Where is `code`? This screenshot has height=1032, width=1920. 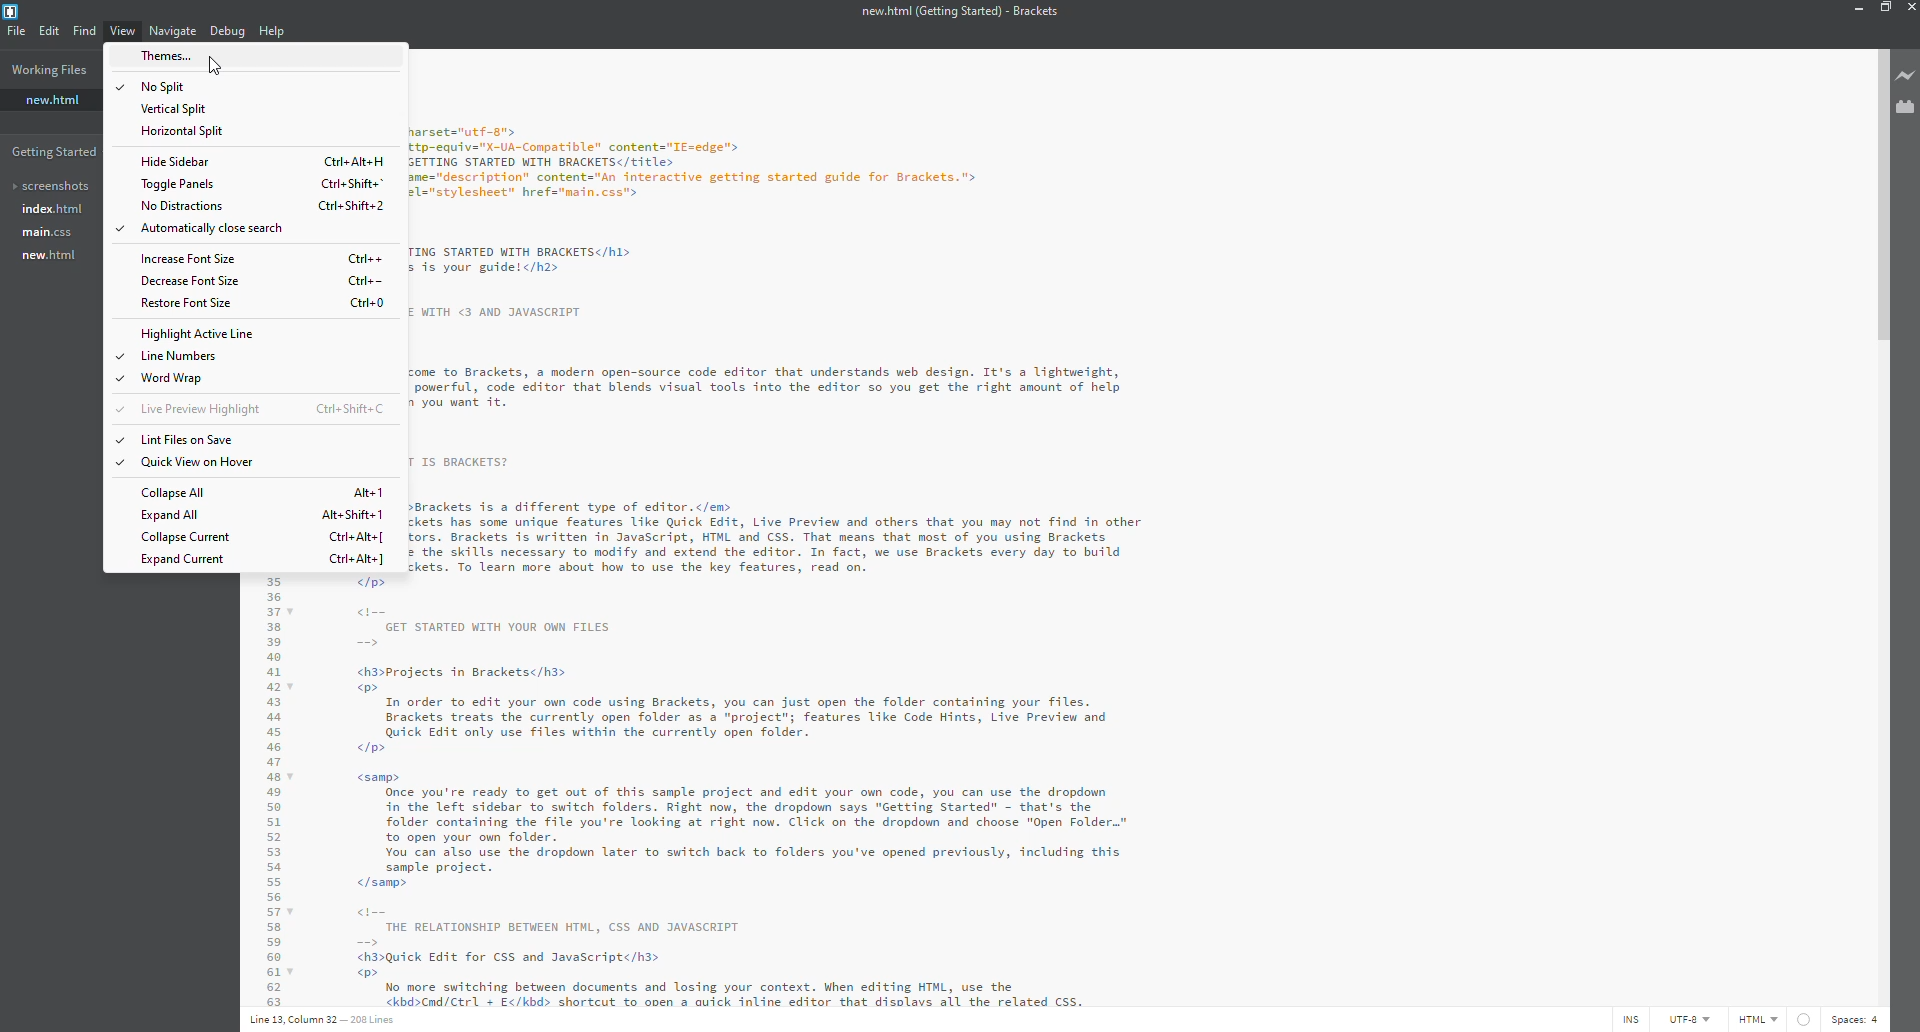
code is located at coordinates (1007, 529).